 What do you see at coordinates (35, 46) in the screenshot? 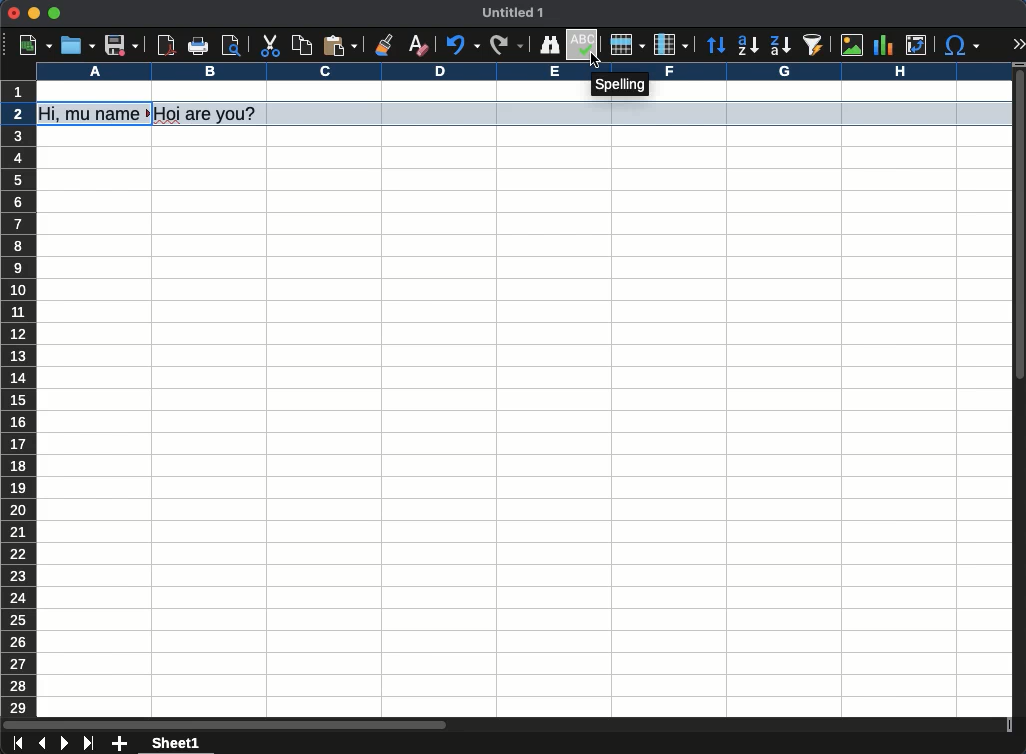
I see `new` at bounding box center [35, 46].